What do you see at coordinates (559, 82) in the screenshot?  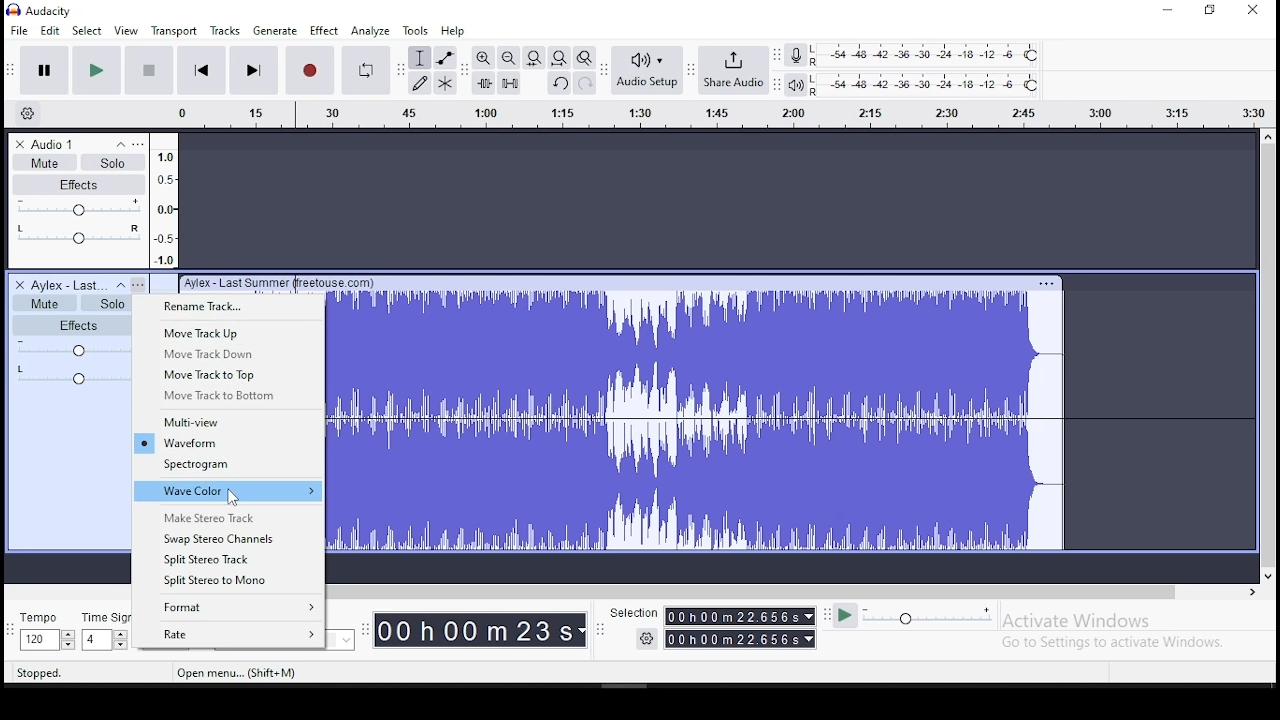 I see `undo` at bounding box center [559, 82].